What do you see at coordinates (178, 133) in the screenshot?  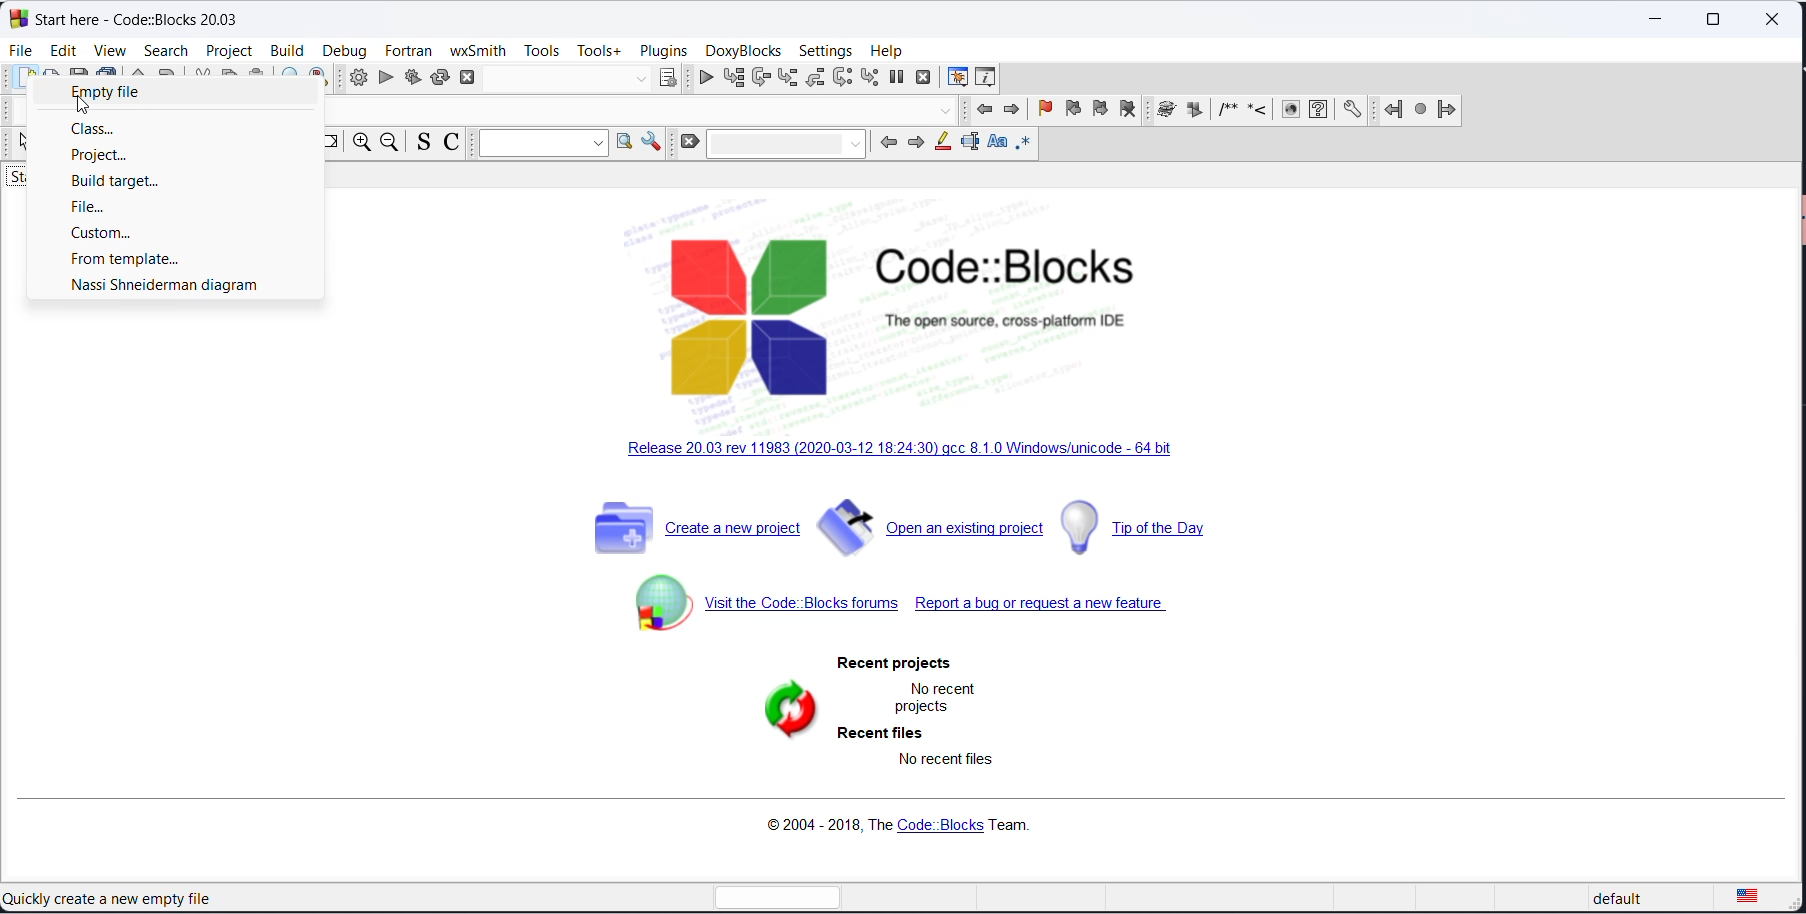 I see `class` at bounding box center [178, 133].